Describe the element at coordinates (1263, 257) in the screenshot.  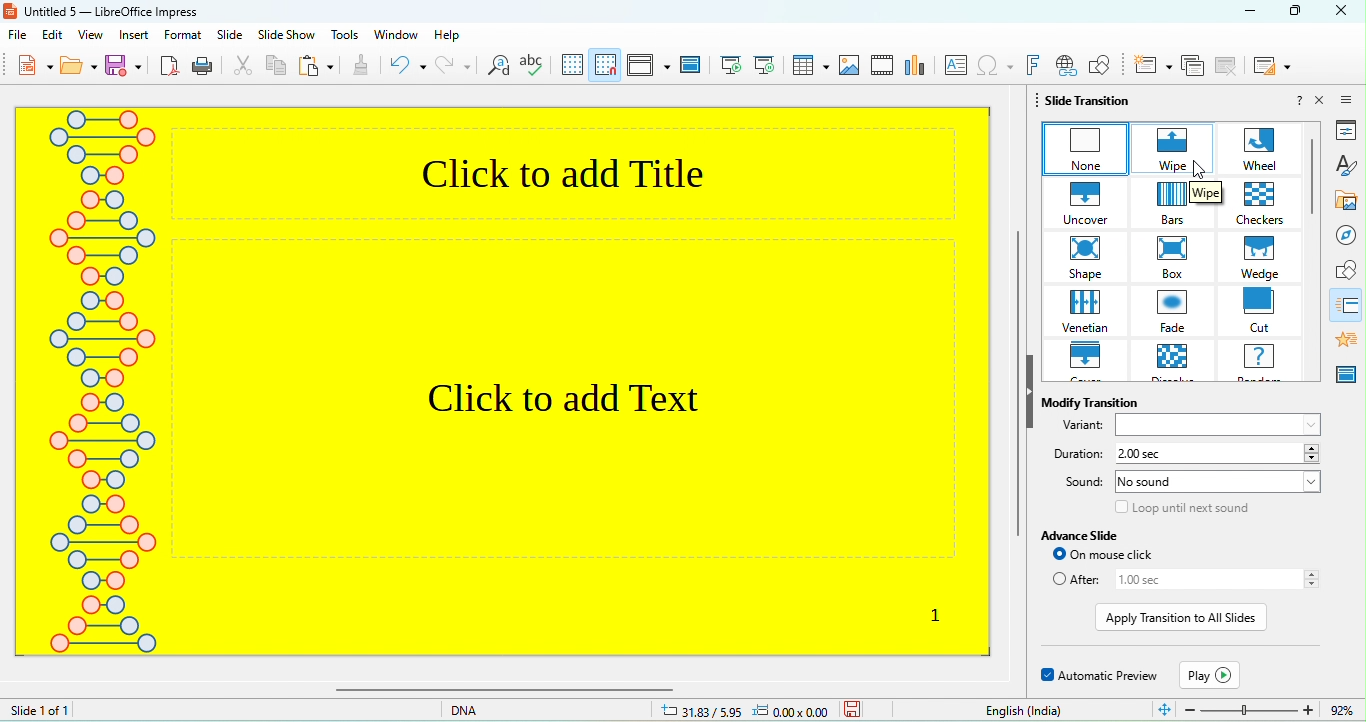
I see `wedge` at that location.